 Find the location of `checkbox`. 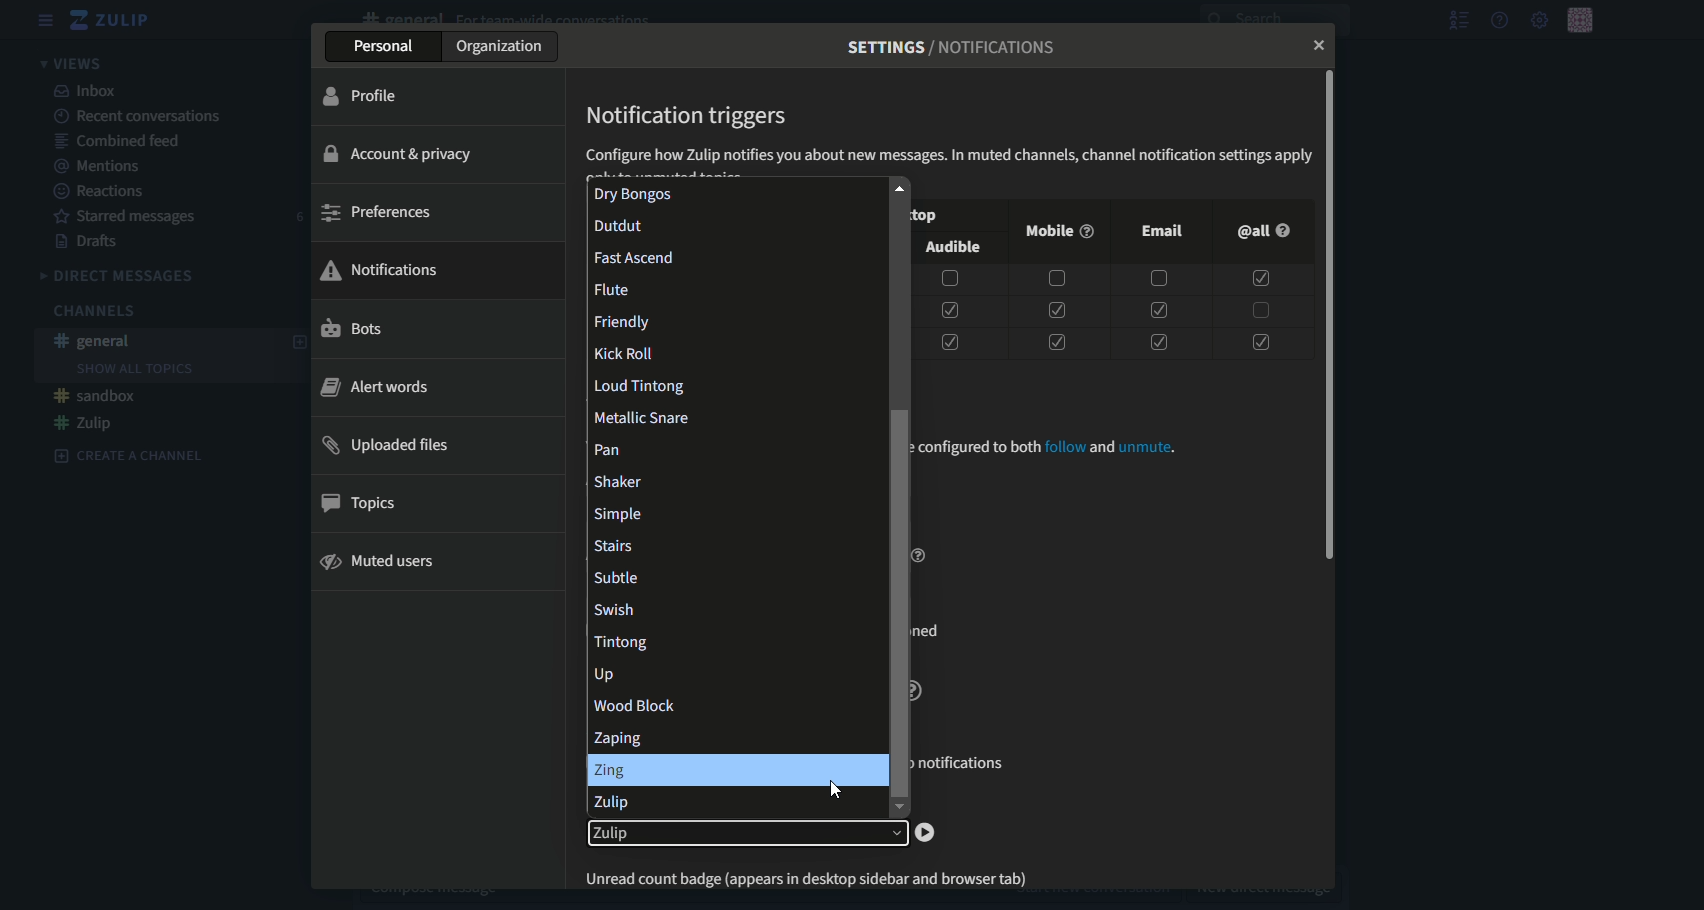

checkbox is located at coordinates (1054, 279).